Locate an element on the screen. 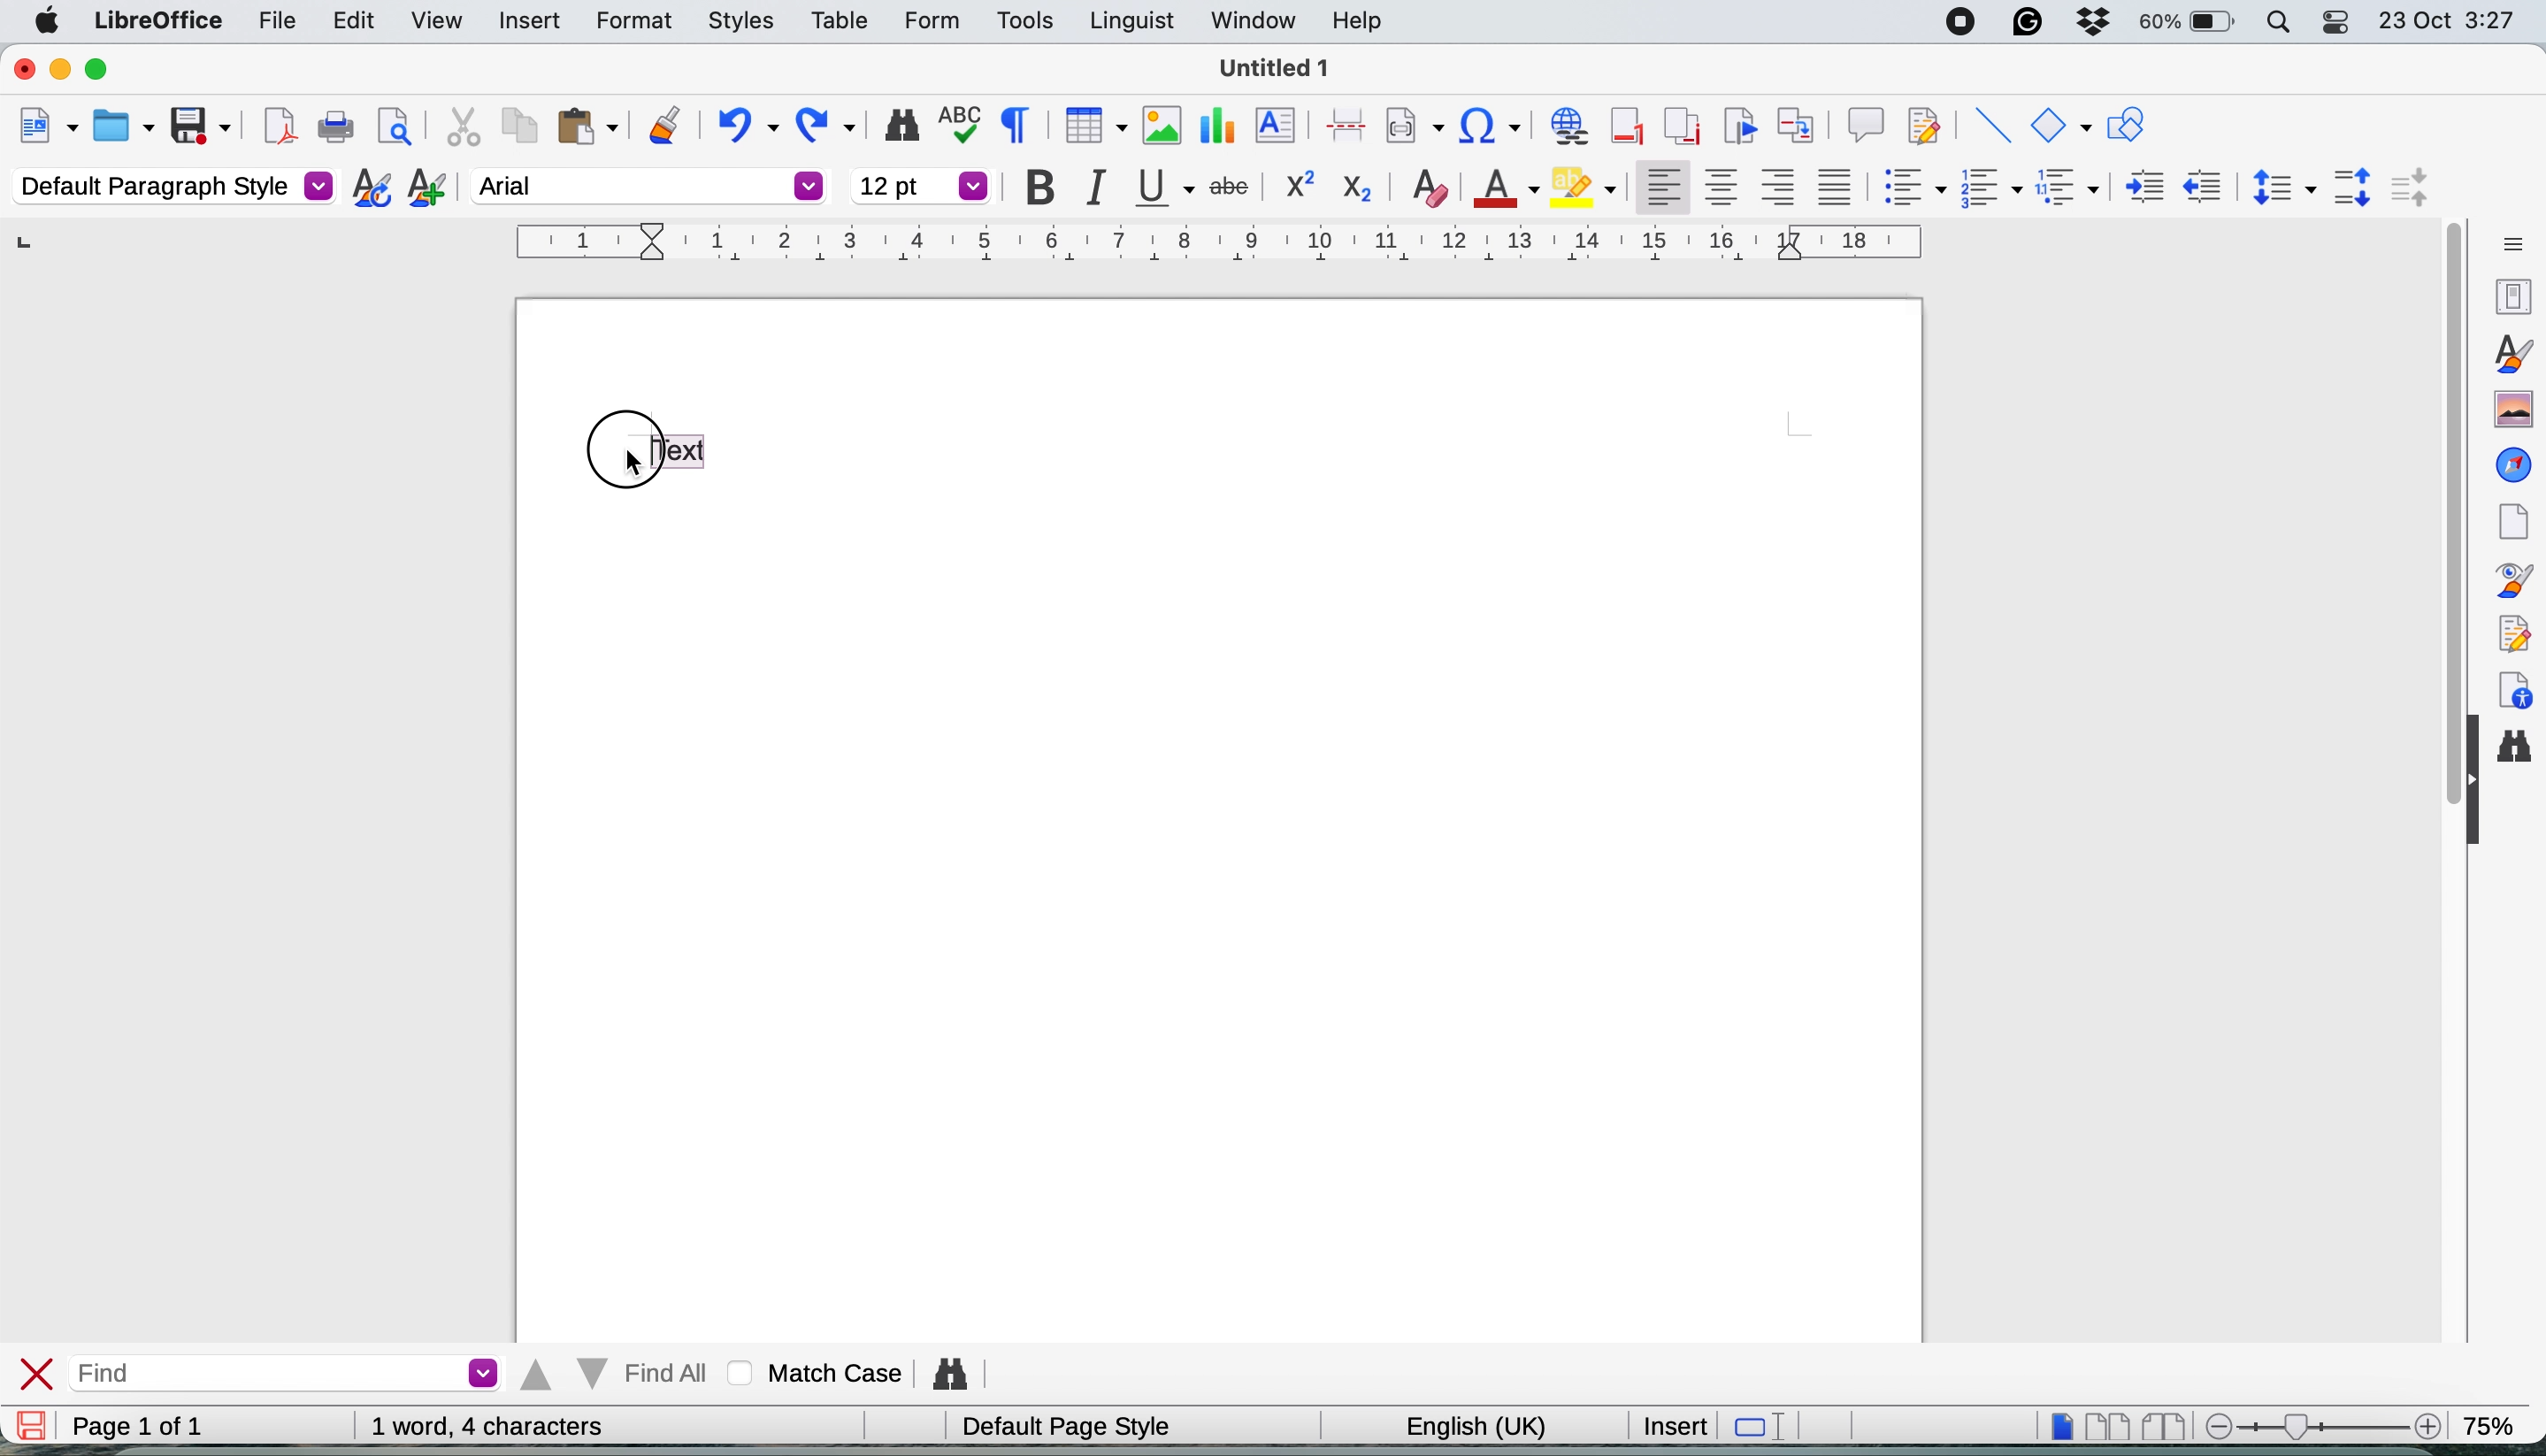 Image resolution: width=2546 pixels, height=1456 pixels. table is located at coordinates (841, 20).